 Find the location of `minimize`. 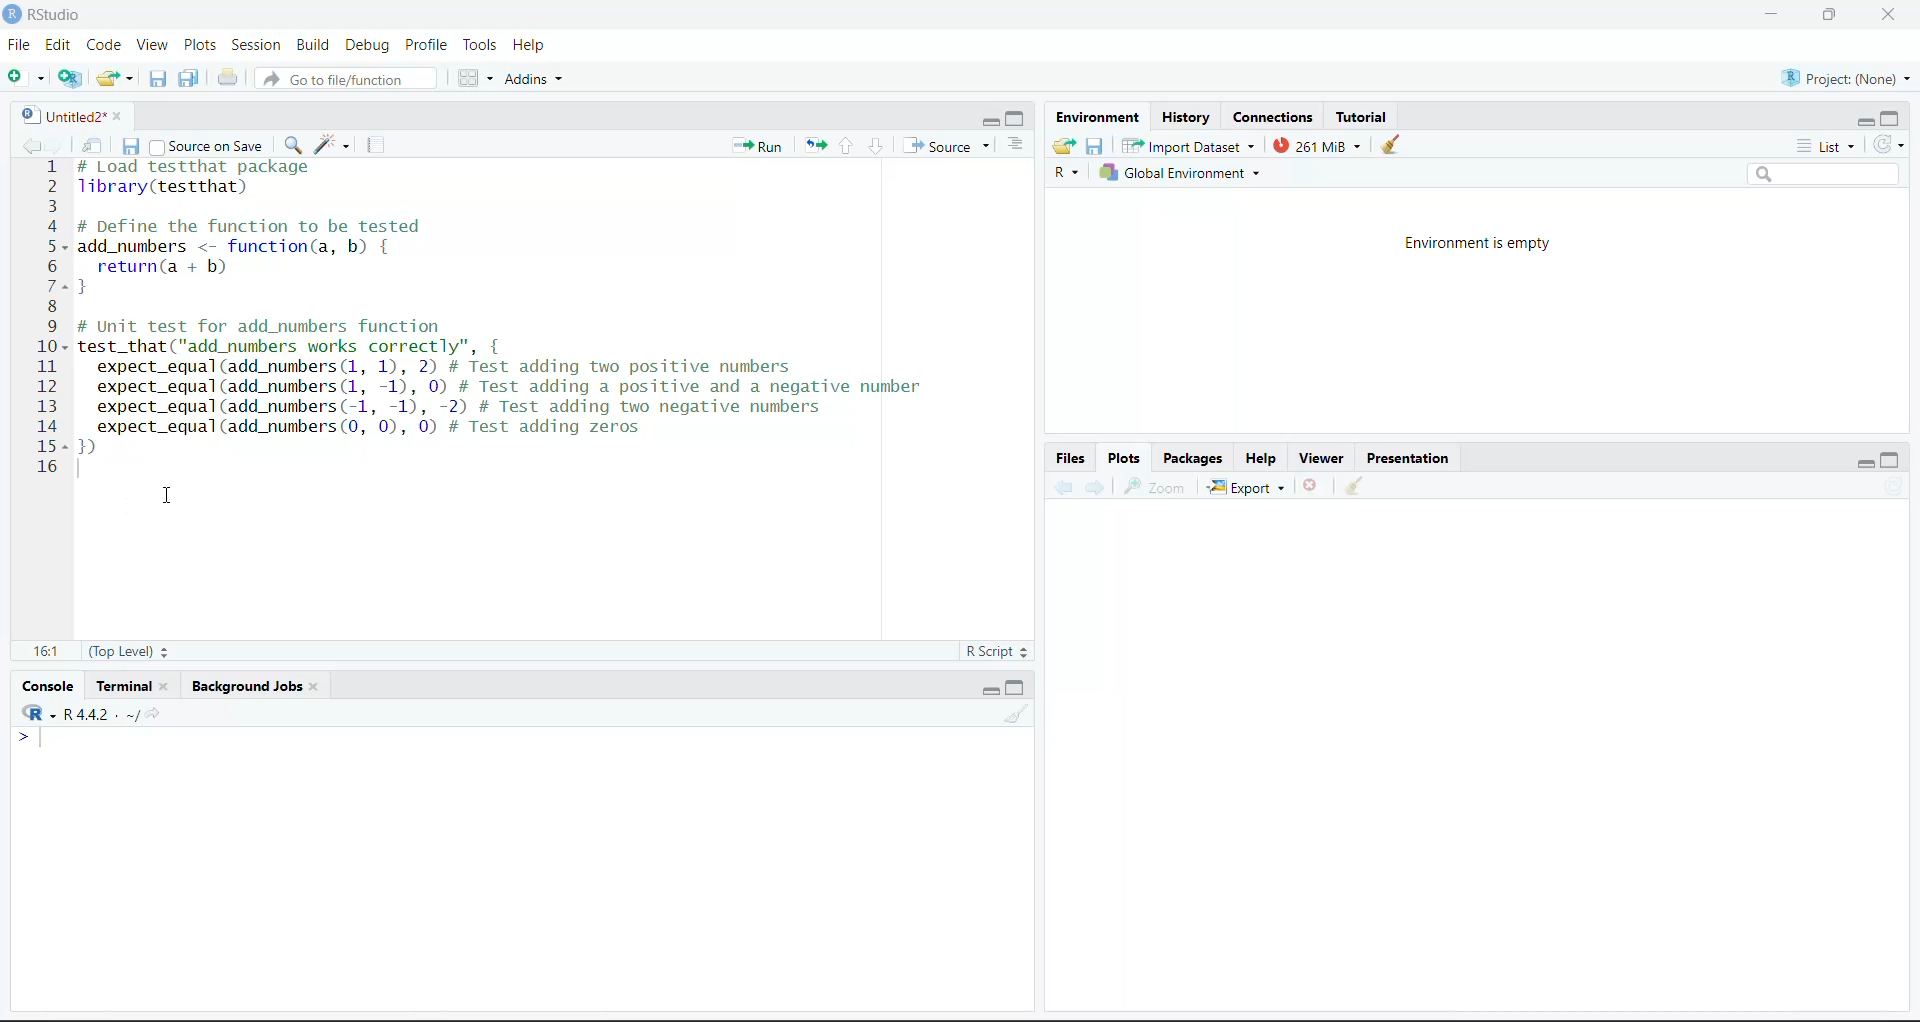

minimize is located at coordinates (1772, 14).